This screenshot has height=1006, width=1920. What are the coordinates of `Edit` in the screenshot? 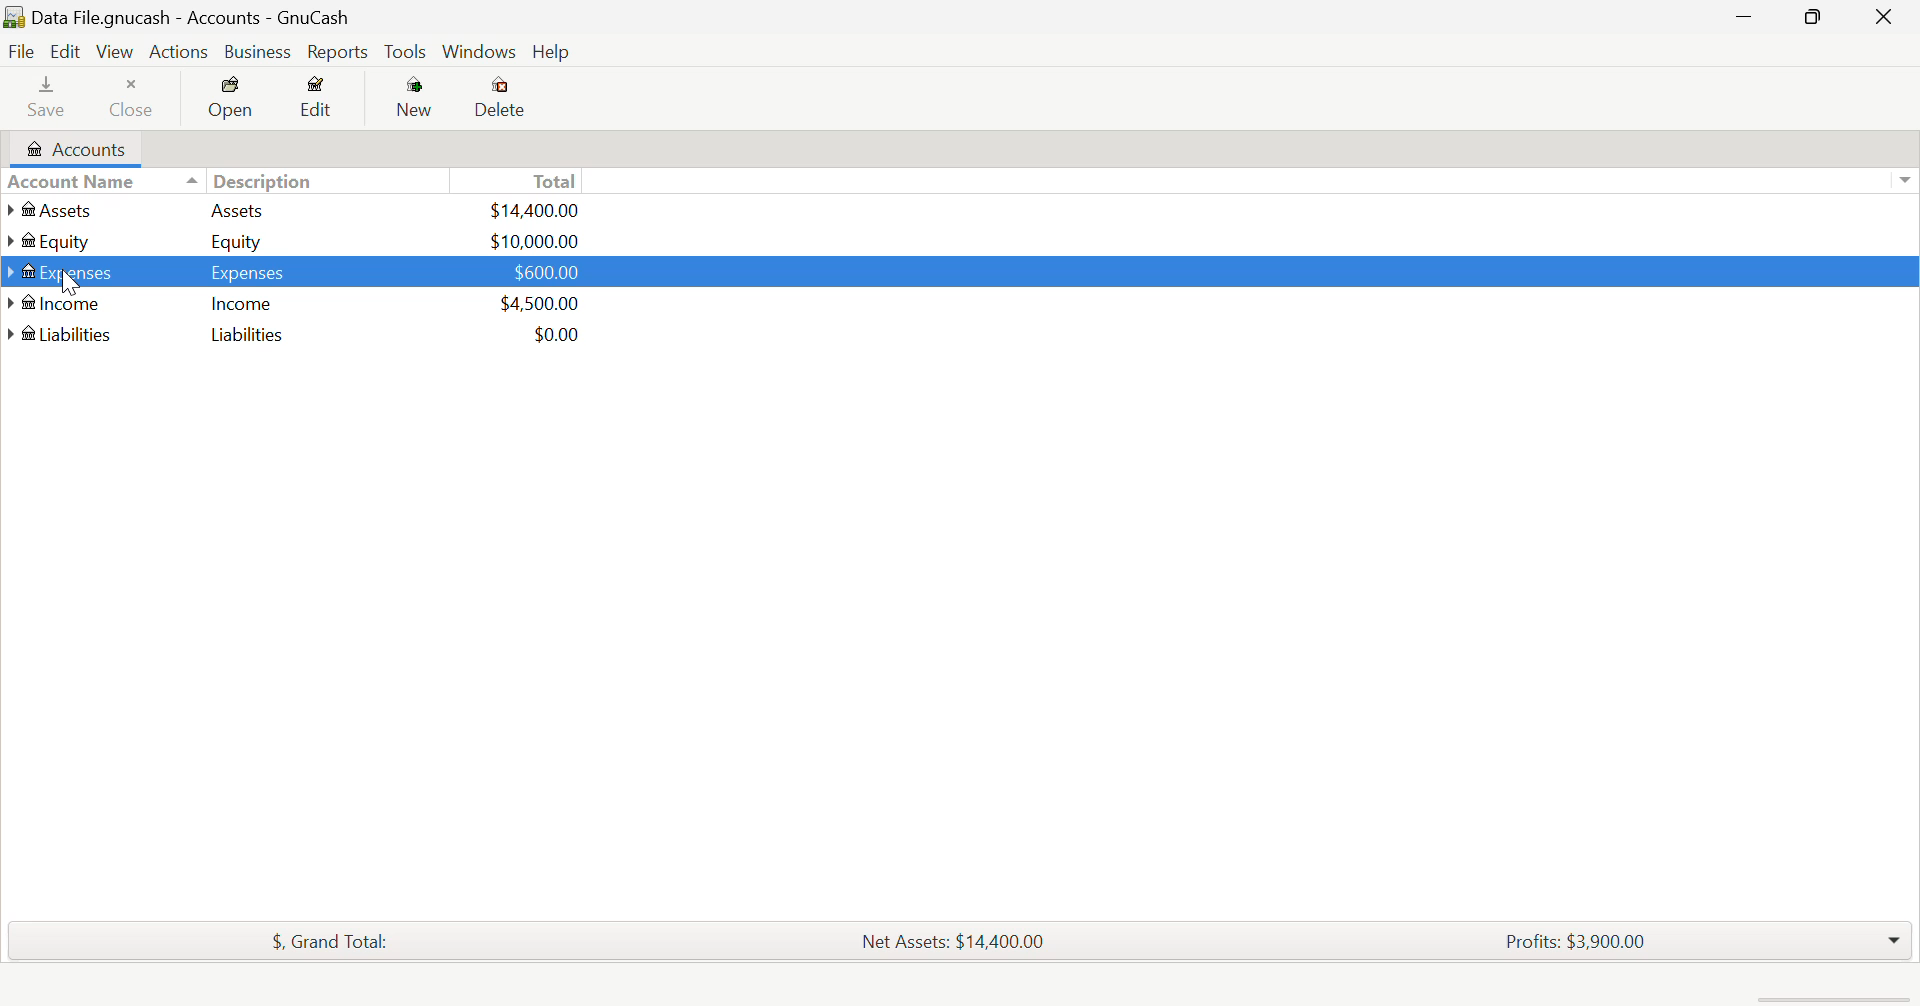 It's located at (319, 99).